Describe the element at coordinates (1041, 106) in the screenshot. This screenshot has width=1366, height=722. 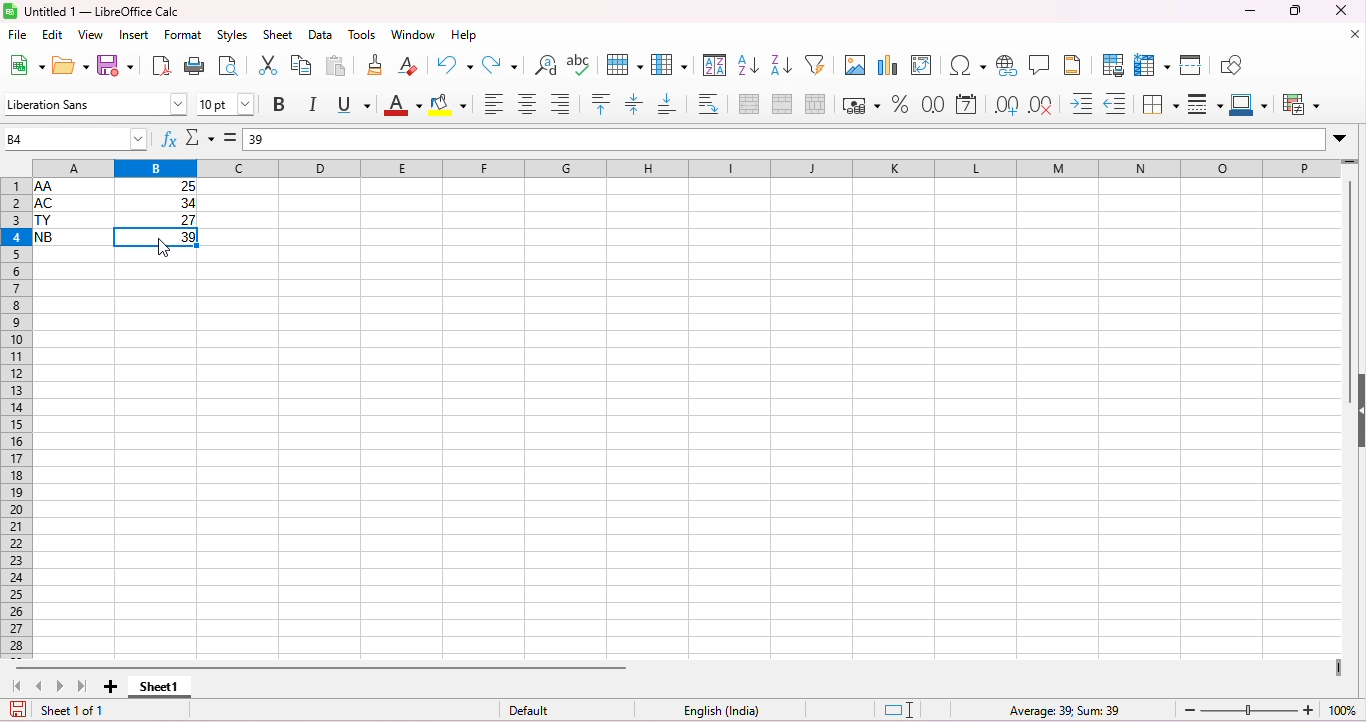
I see `delete decimal` at that location.